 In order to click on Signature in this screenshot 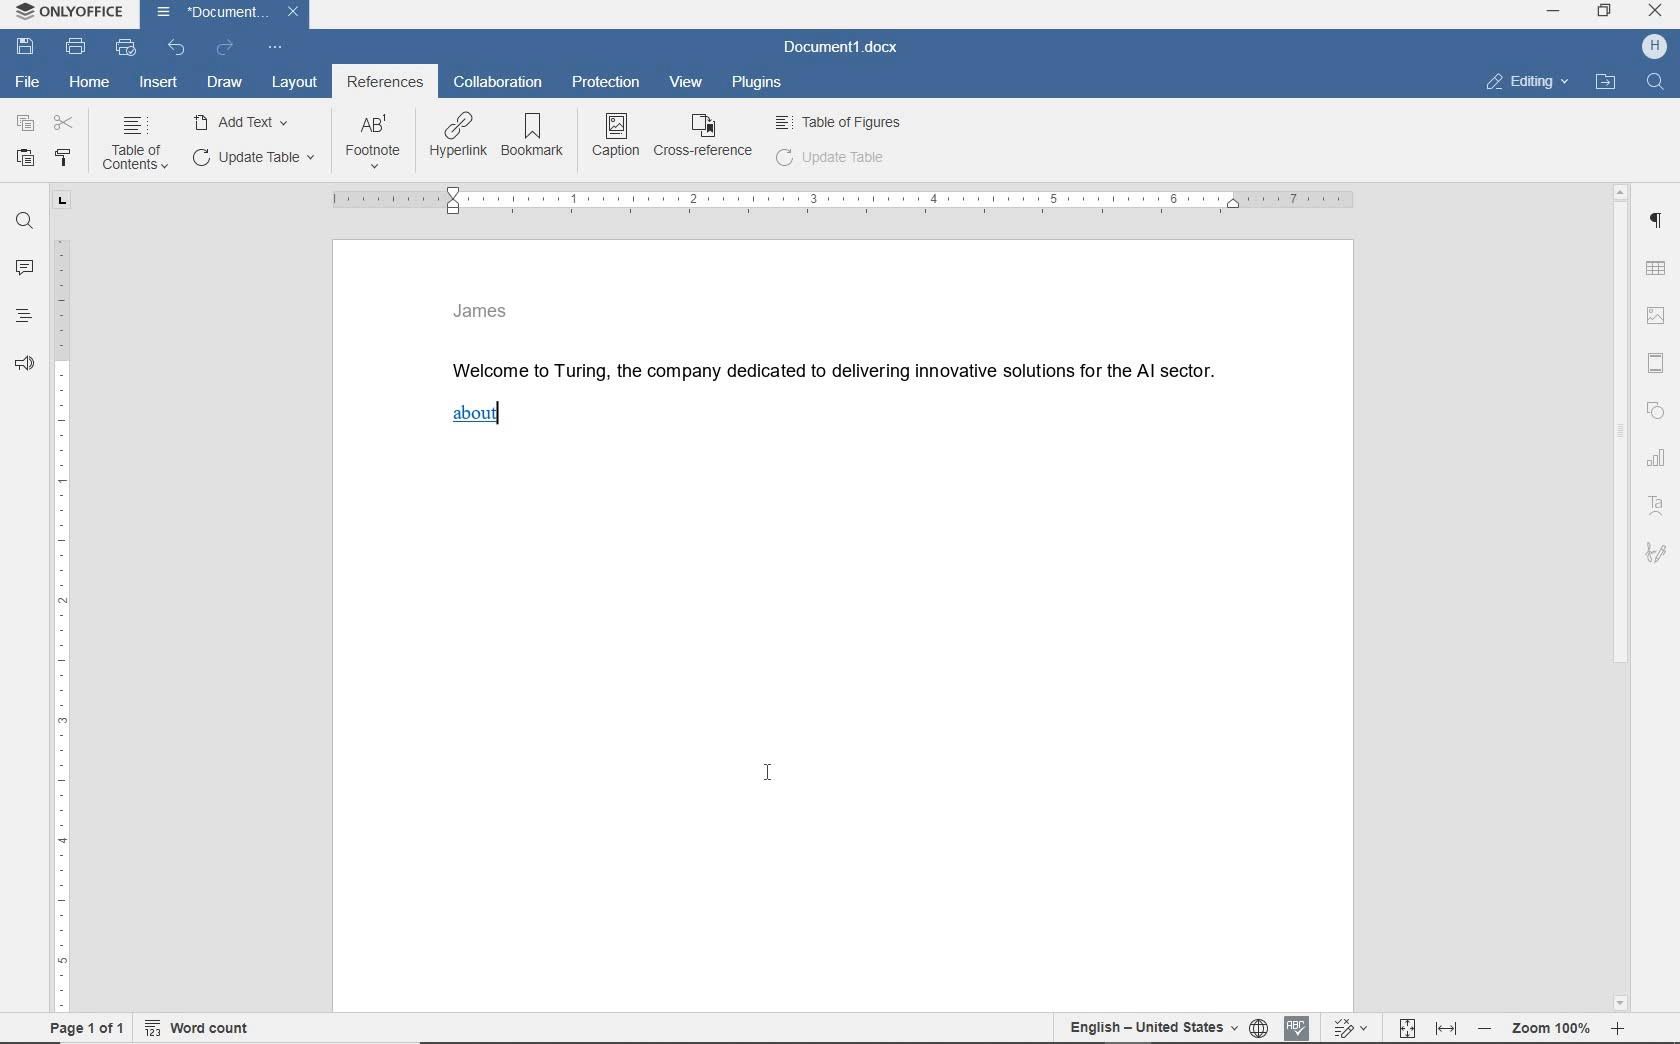, I will do `click(1658, 554)`.